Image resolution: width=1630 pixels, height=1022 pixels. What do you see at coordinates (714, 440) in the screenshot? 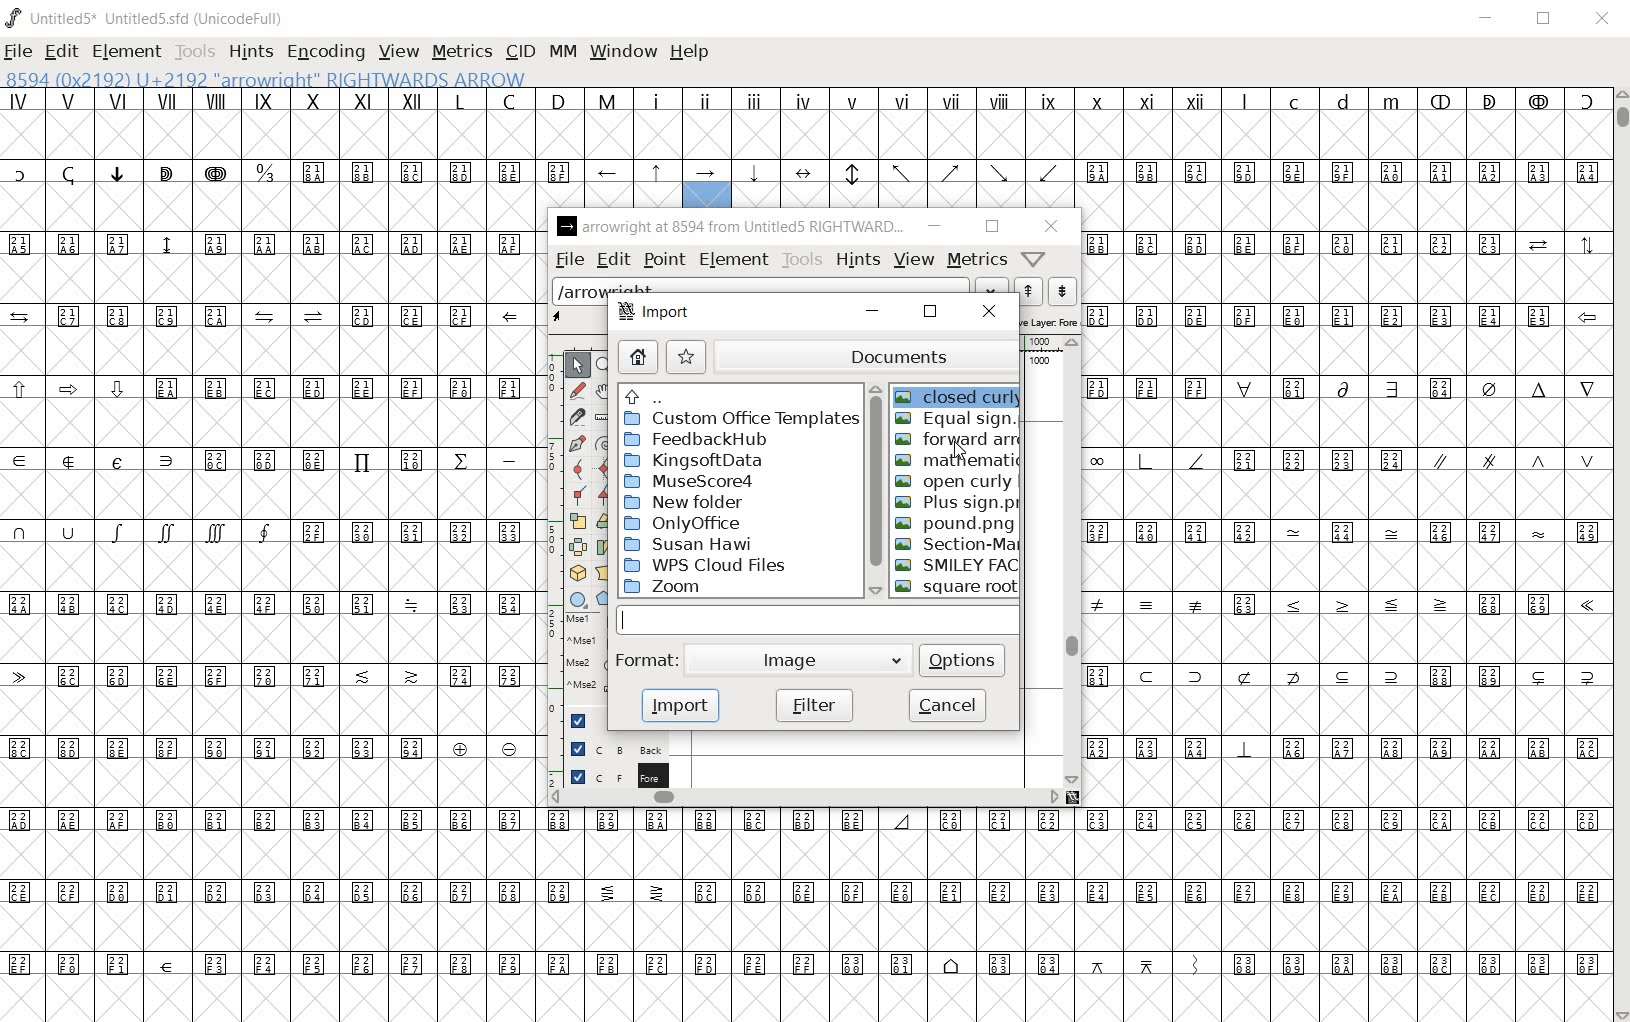
I see `FeedbackHub` at bounding box center [714, 440].